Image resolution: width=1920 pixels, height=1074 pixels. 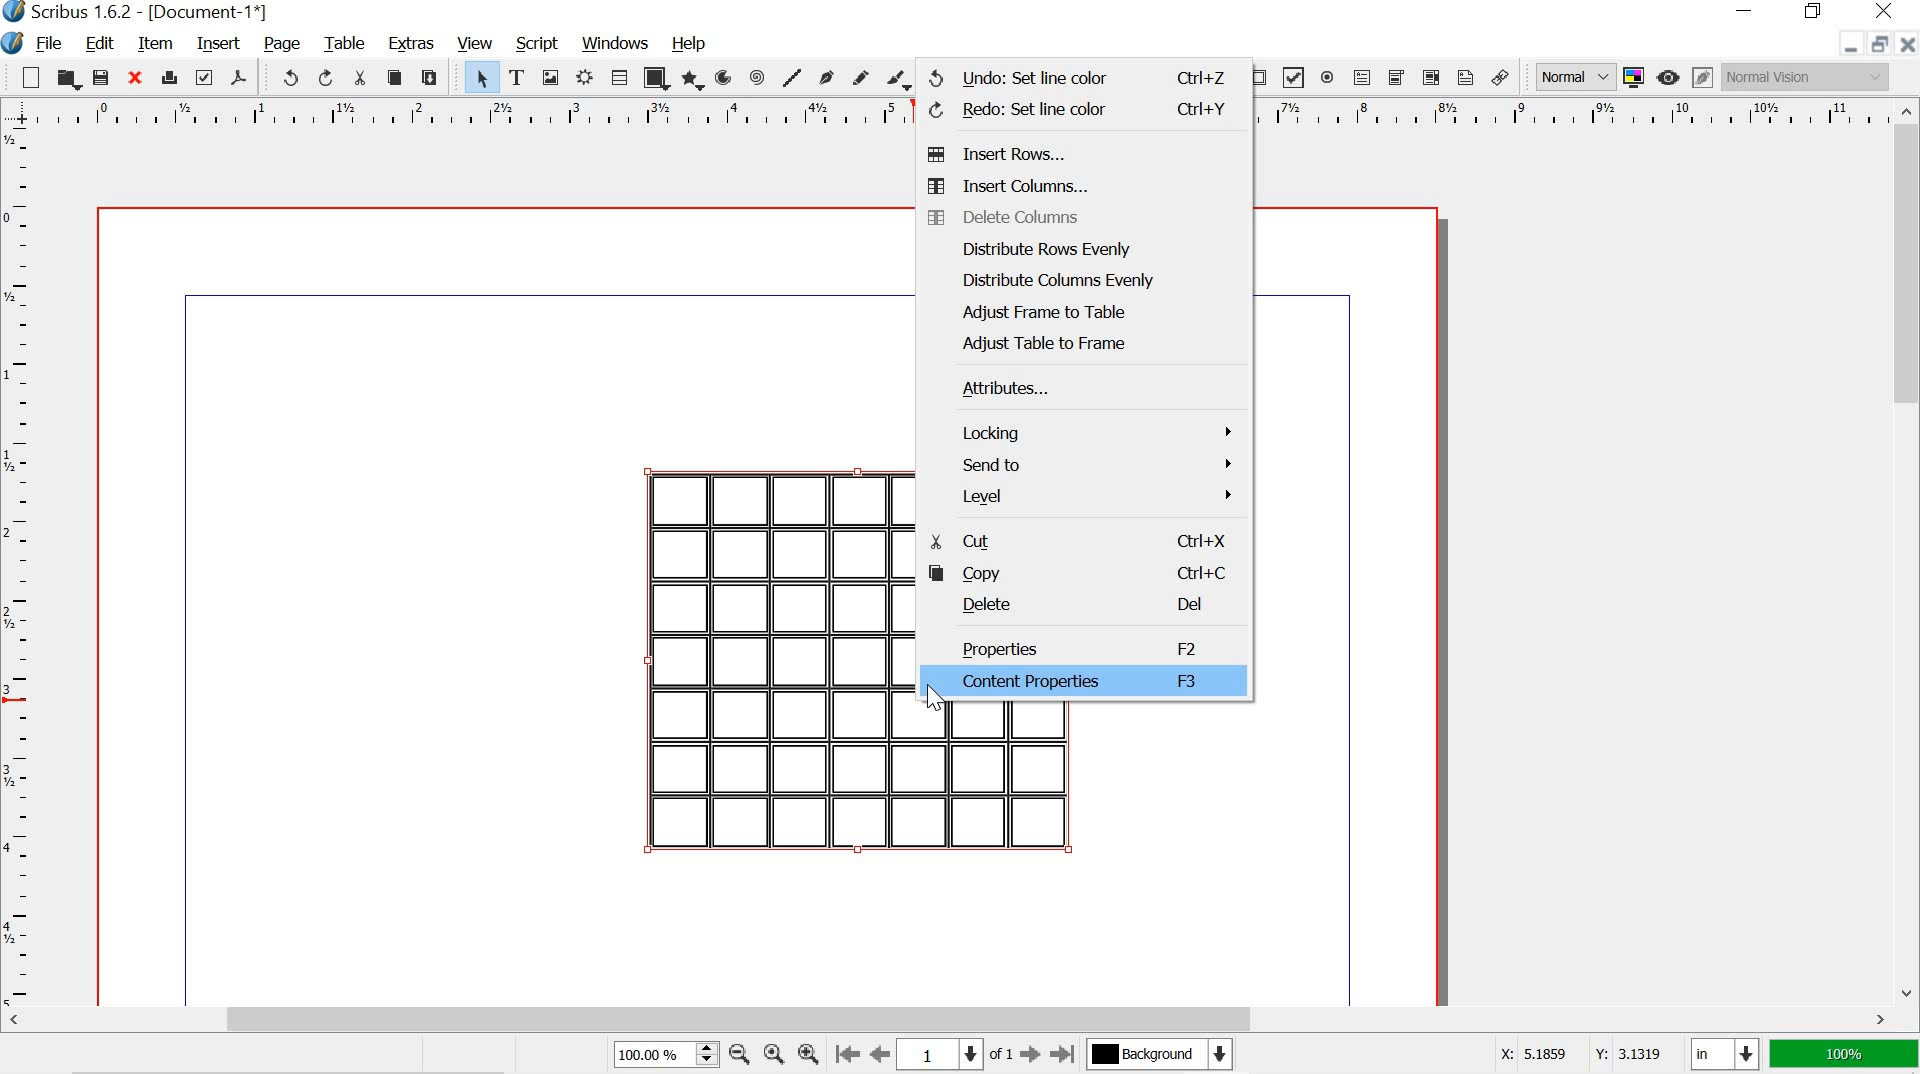 What do you see at coordinates (965, 1055) in the screenshot?
I see `page numbers` at bounding box center [965, 1055].